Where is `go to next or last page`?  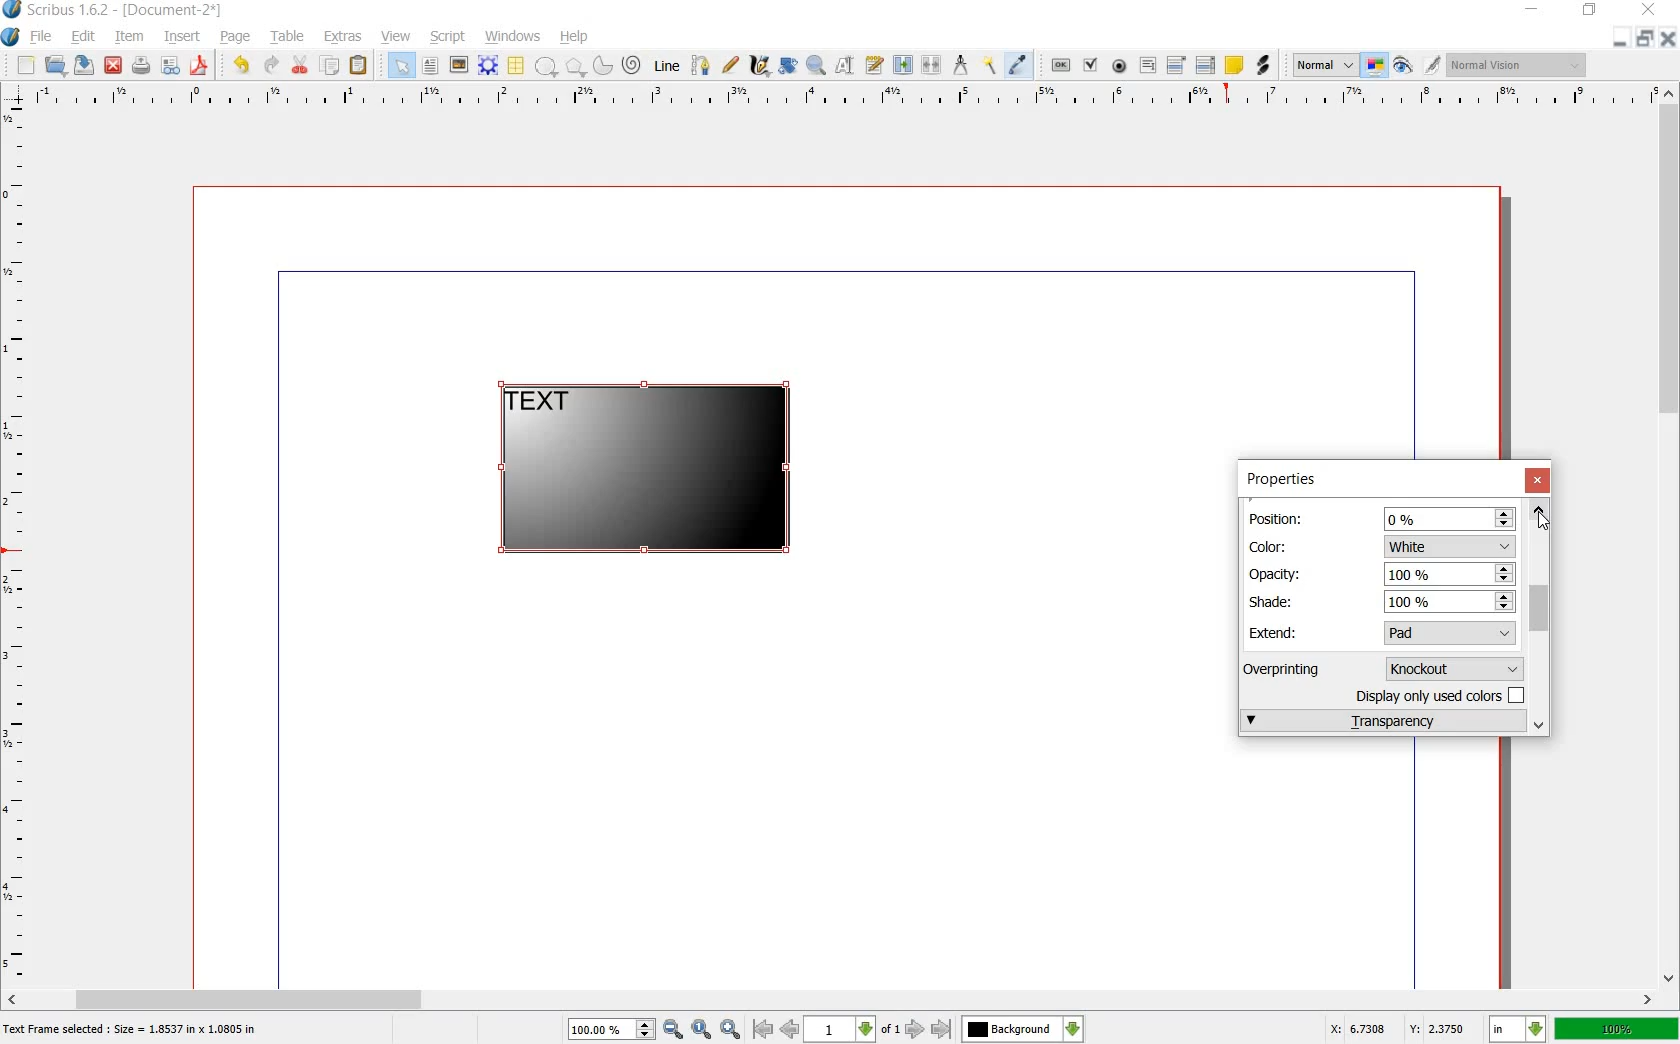 go to next or last page is located at coordinates (927, 1030).